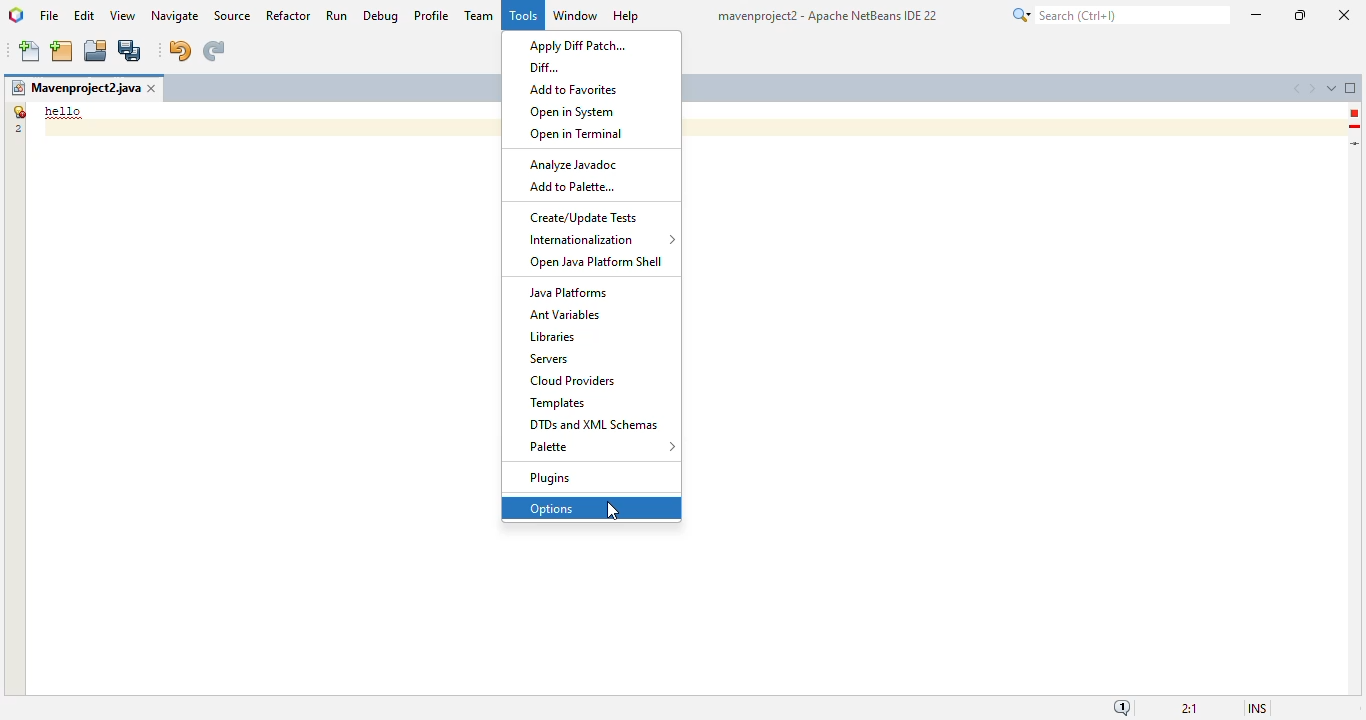 The height and width of the screenshot is (720, 1366). Describe the element at coordinates (123, 16) in the screenshot. I see `view` at that location.